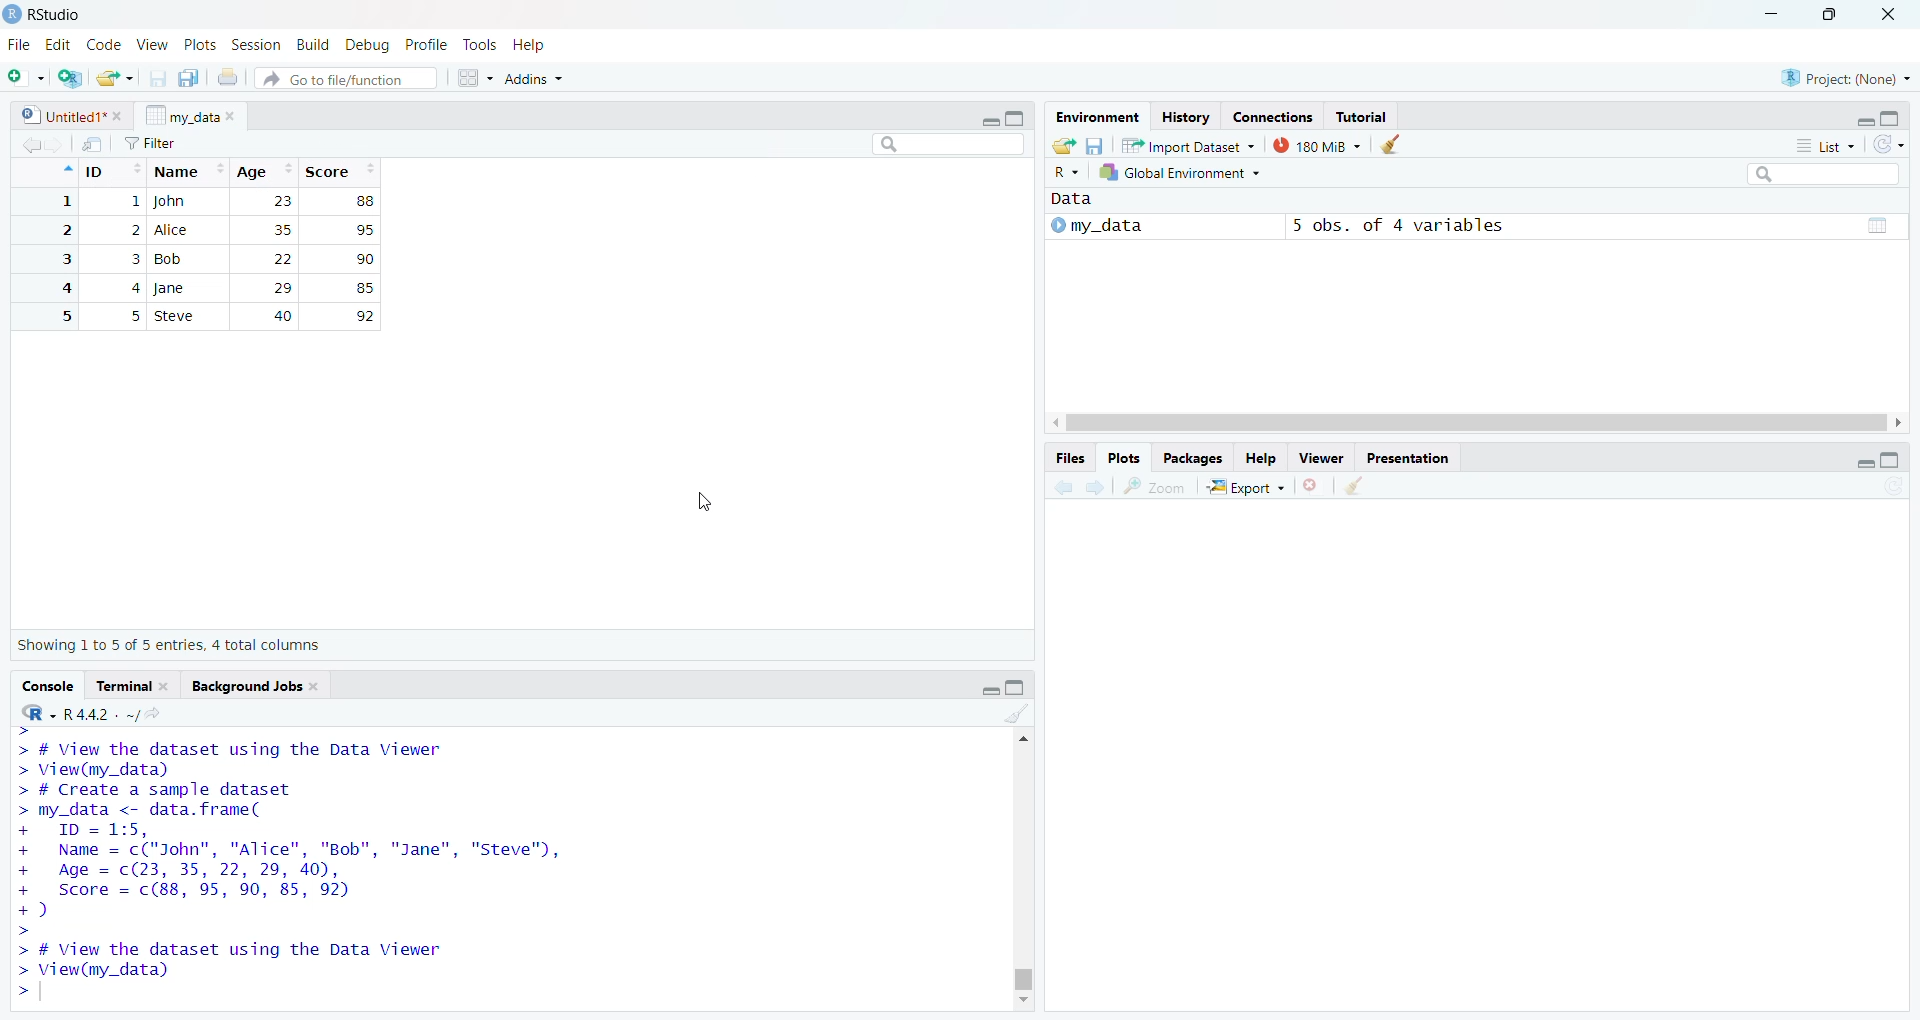  Describe the element at coordinates (1098, 119) in the screenshot. I see `Environment` at that location.